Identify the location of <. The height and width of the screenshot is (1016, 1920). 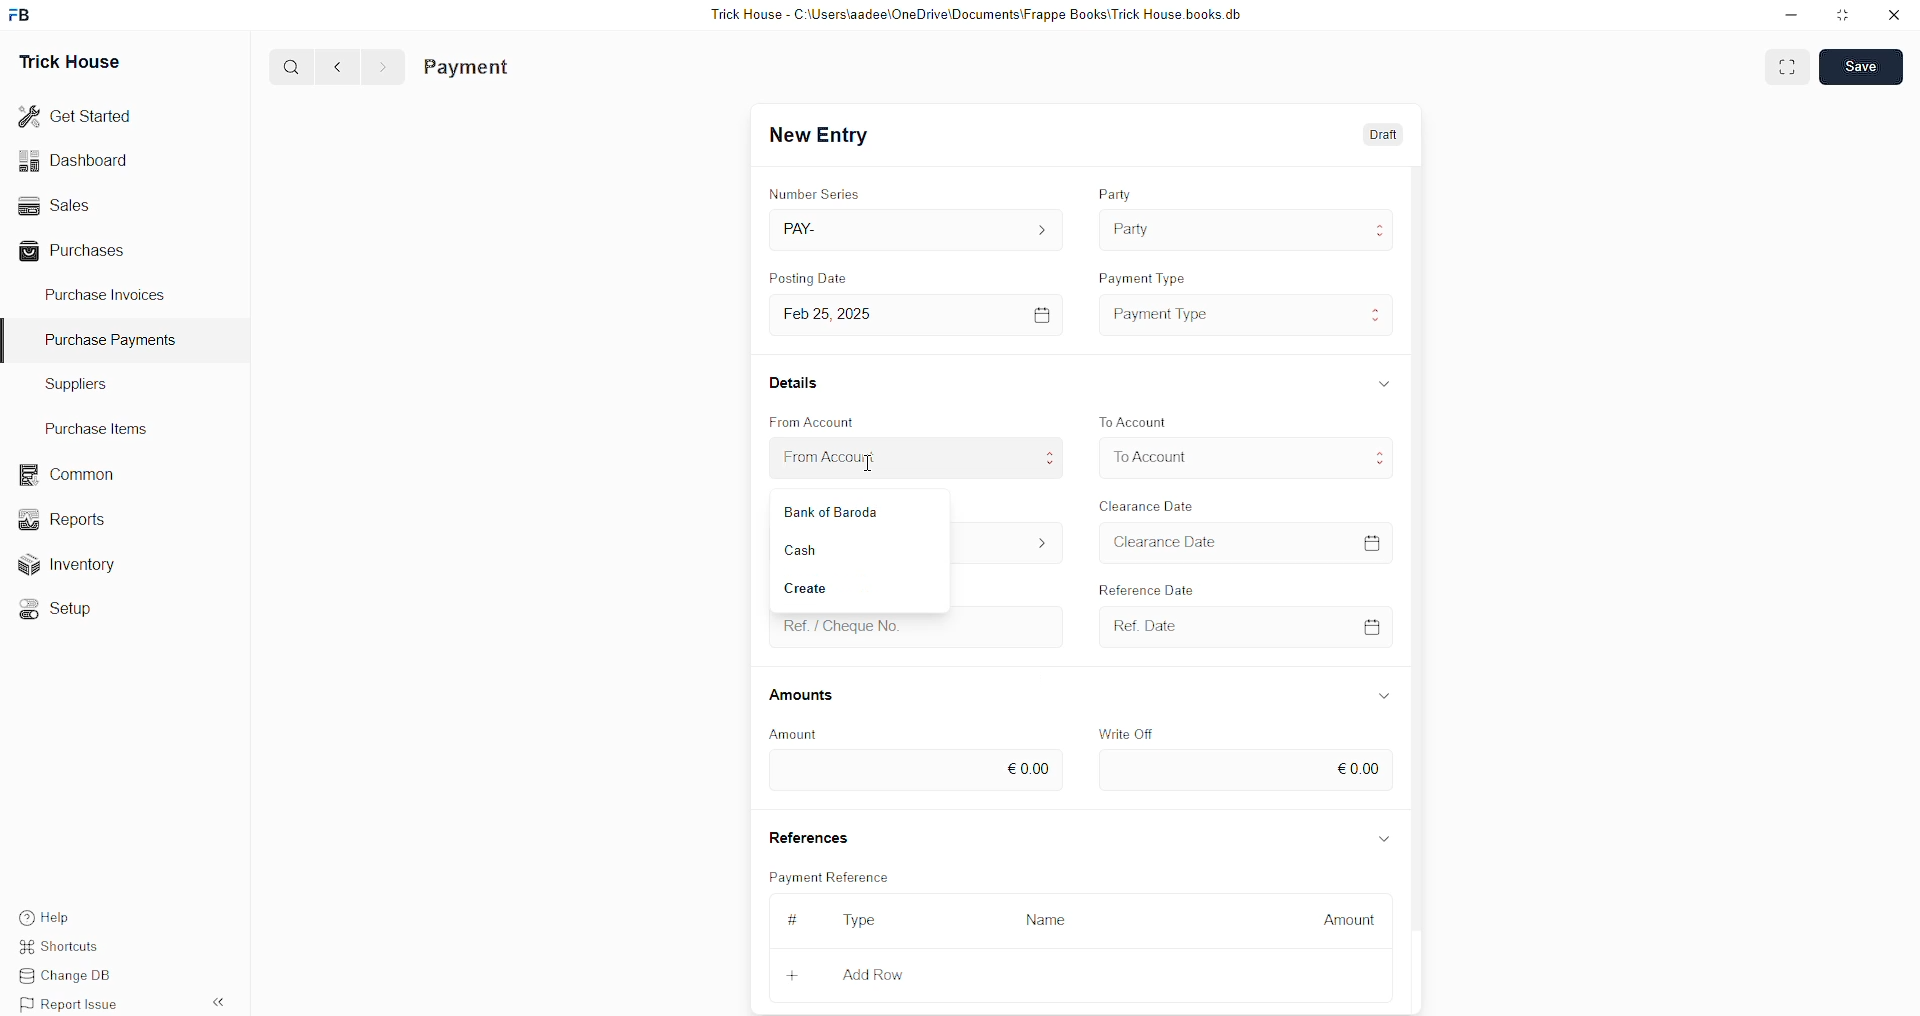
(333, 66).